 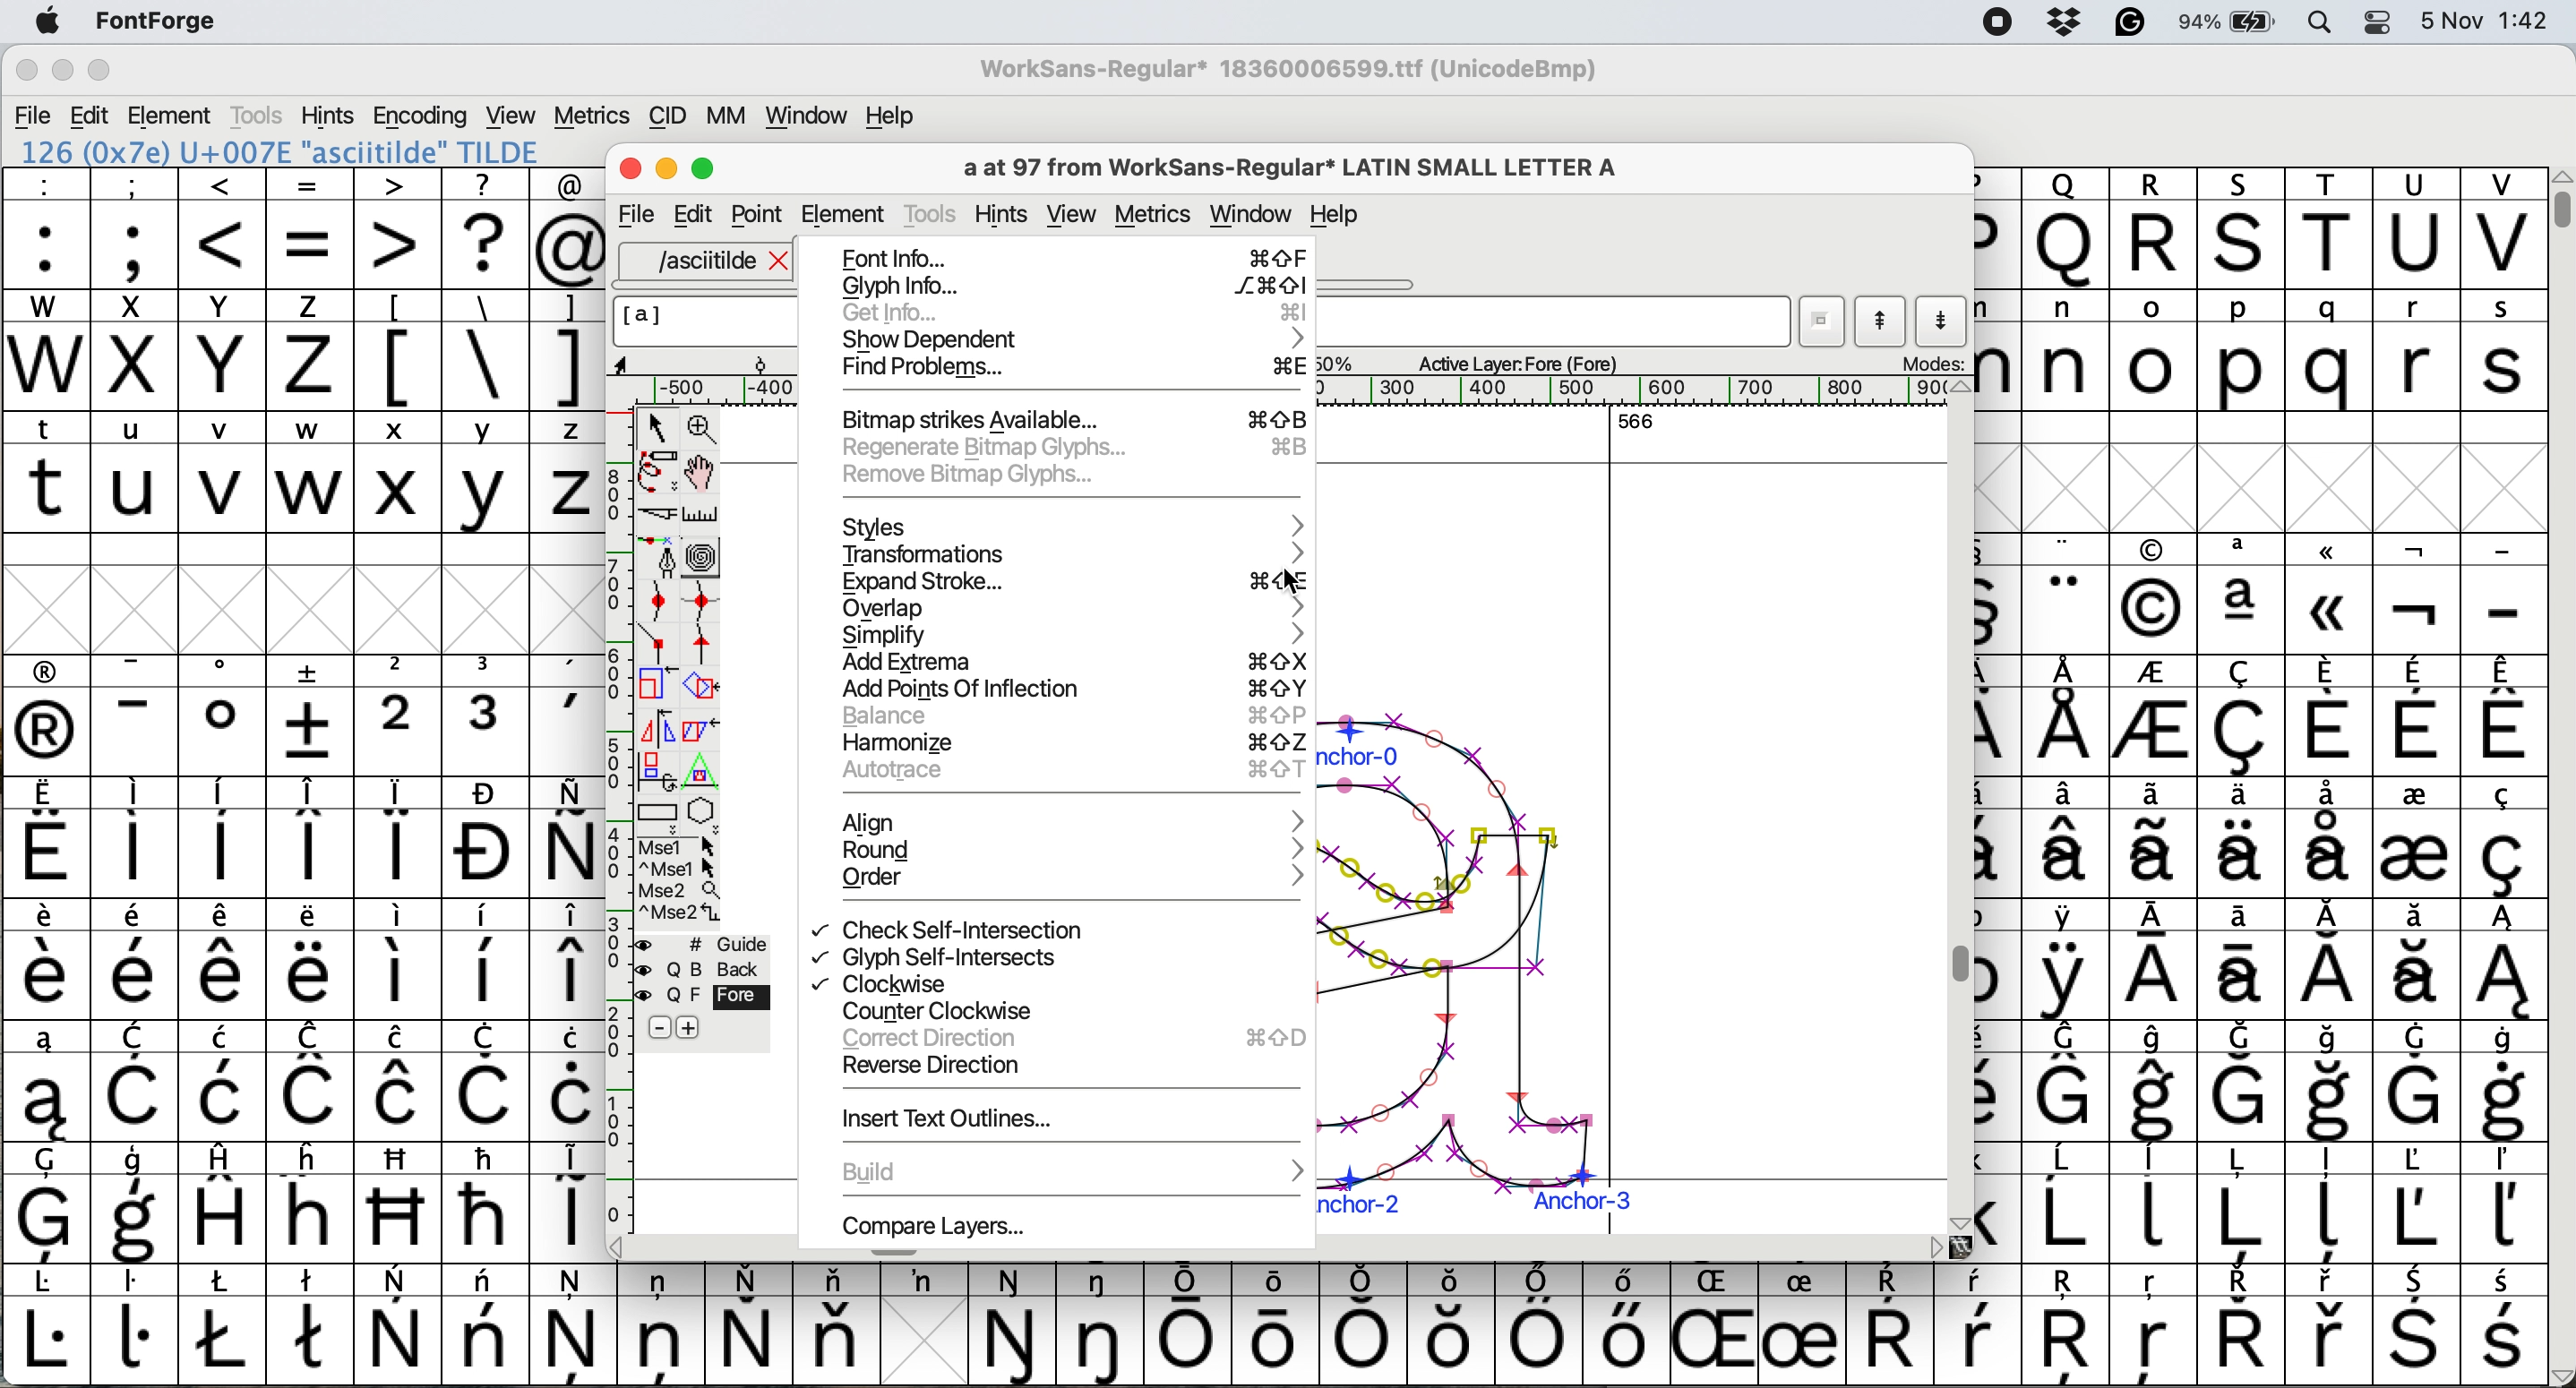 What do you see at coordinates (2065, 349) in the screenshot?
I see `n` at bounding box center [2065, 349].